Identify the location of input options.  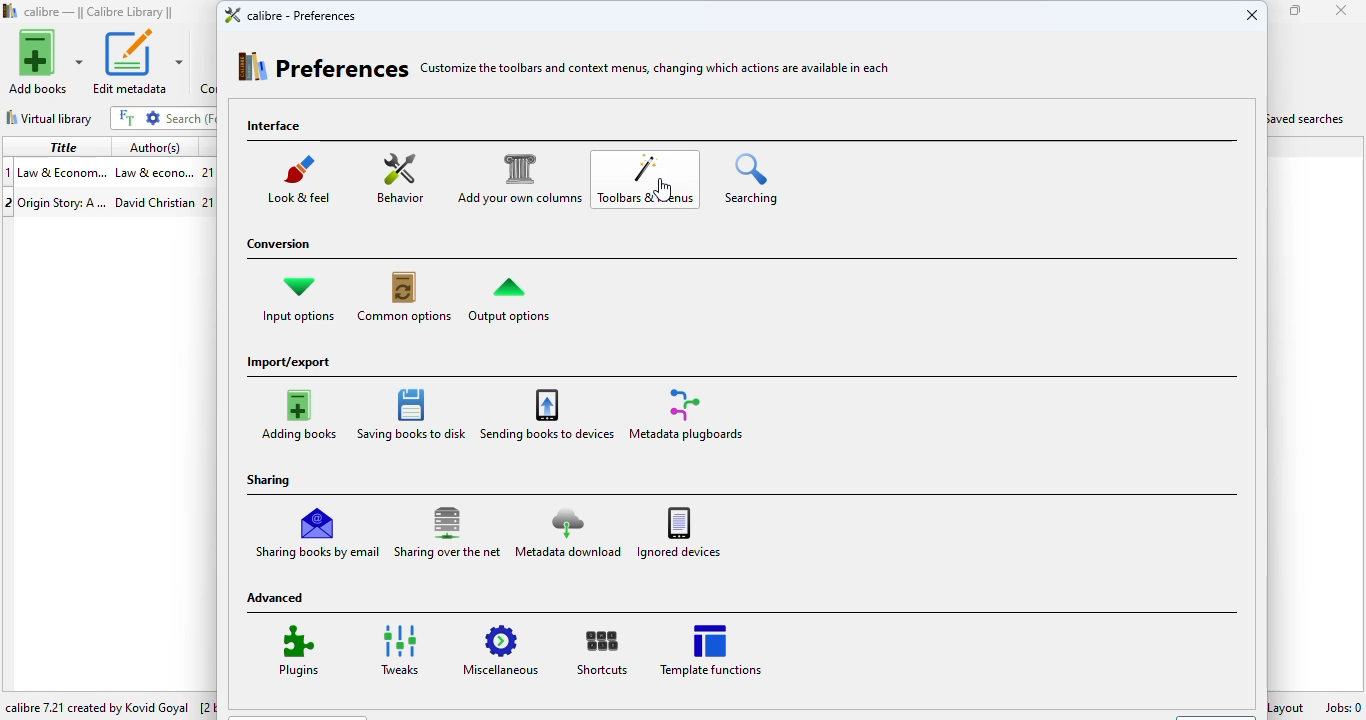
(298, 299).